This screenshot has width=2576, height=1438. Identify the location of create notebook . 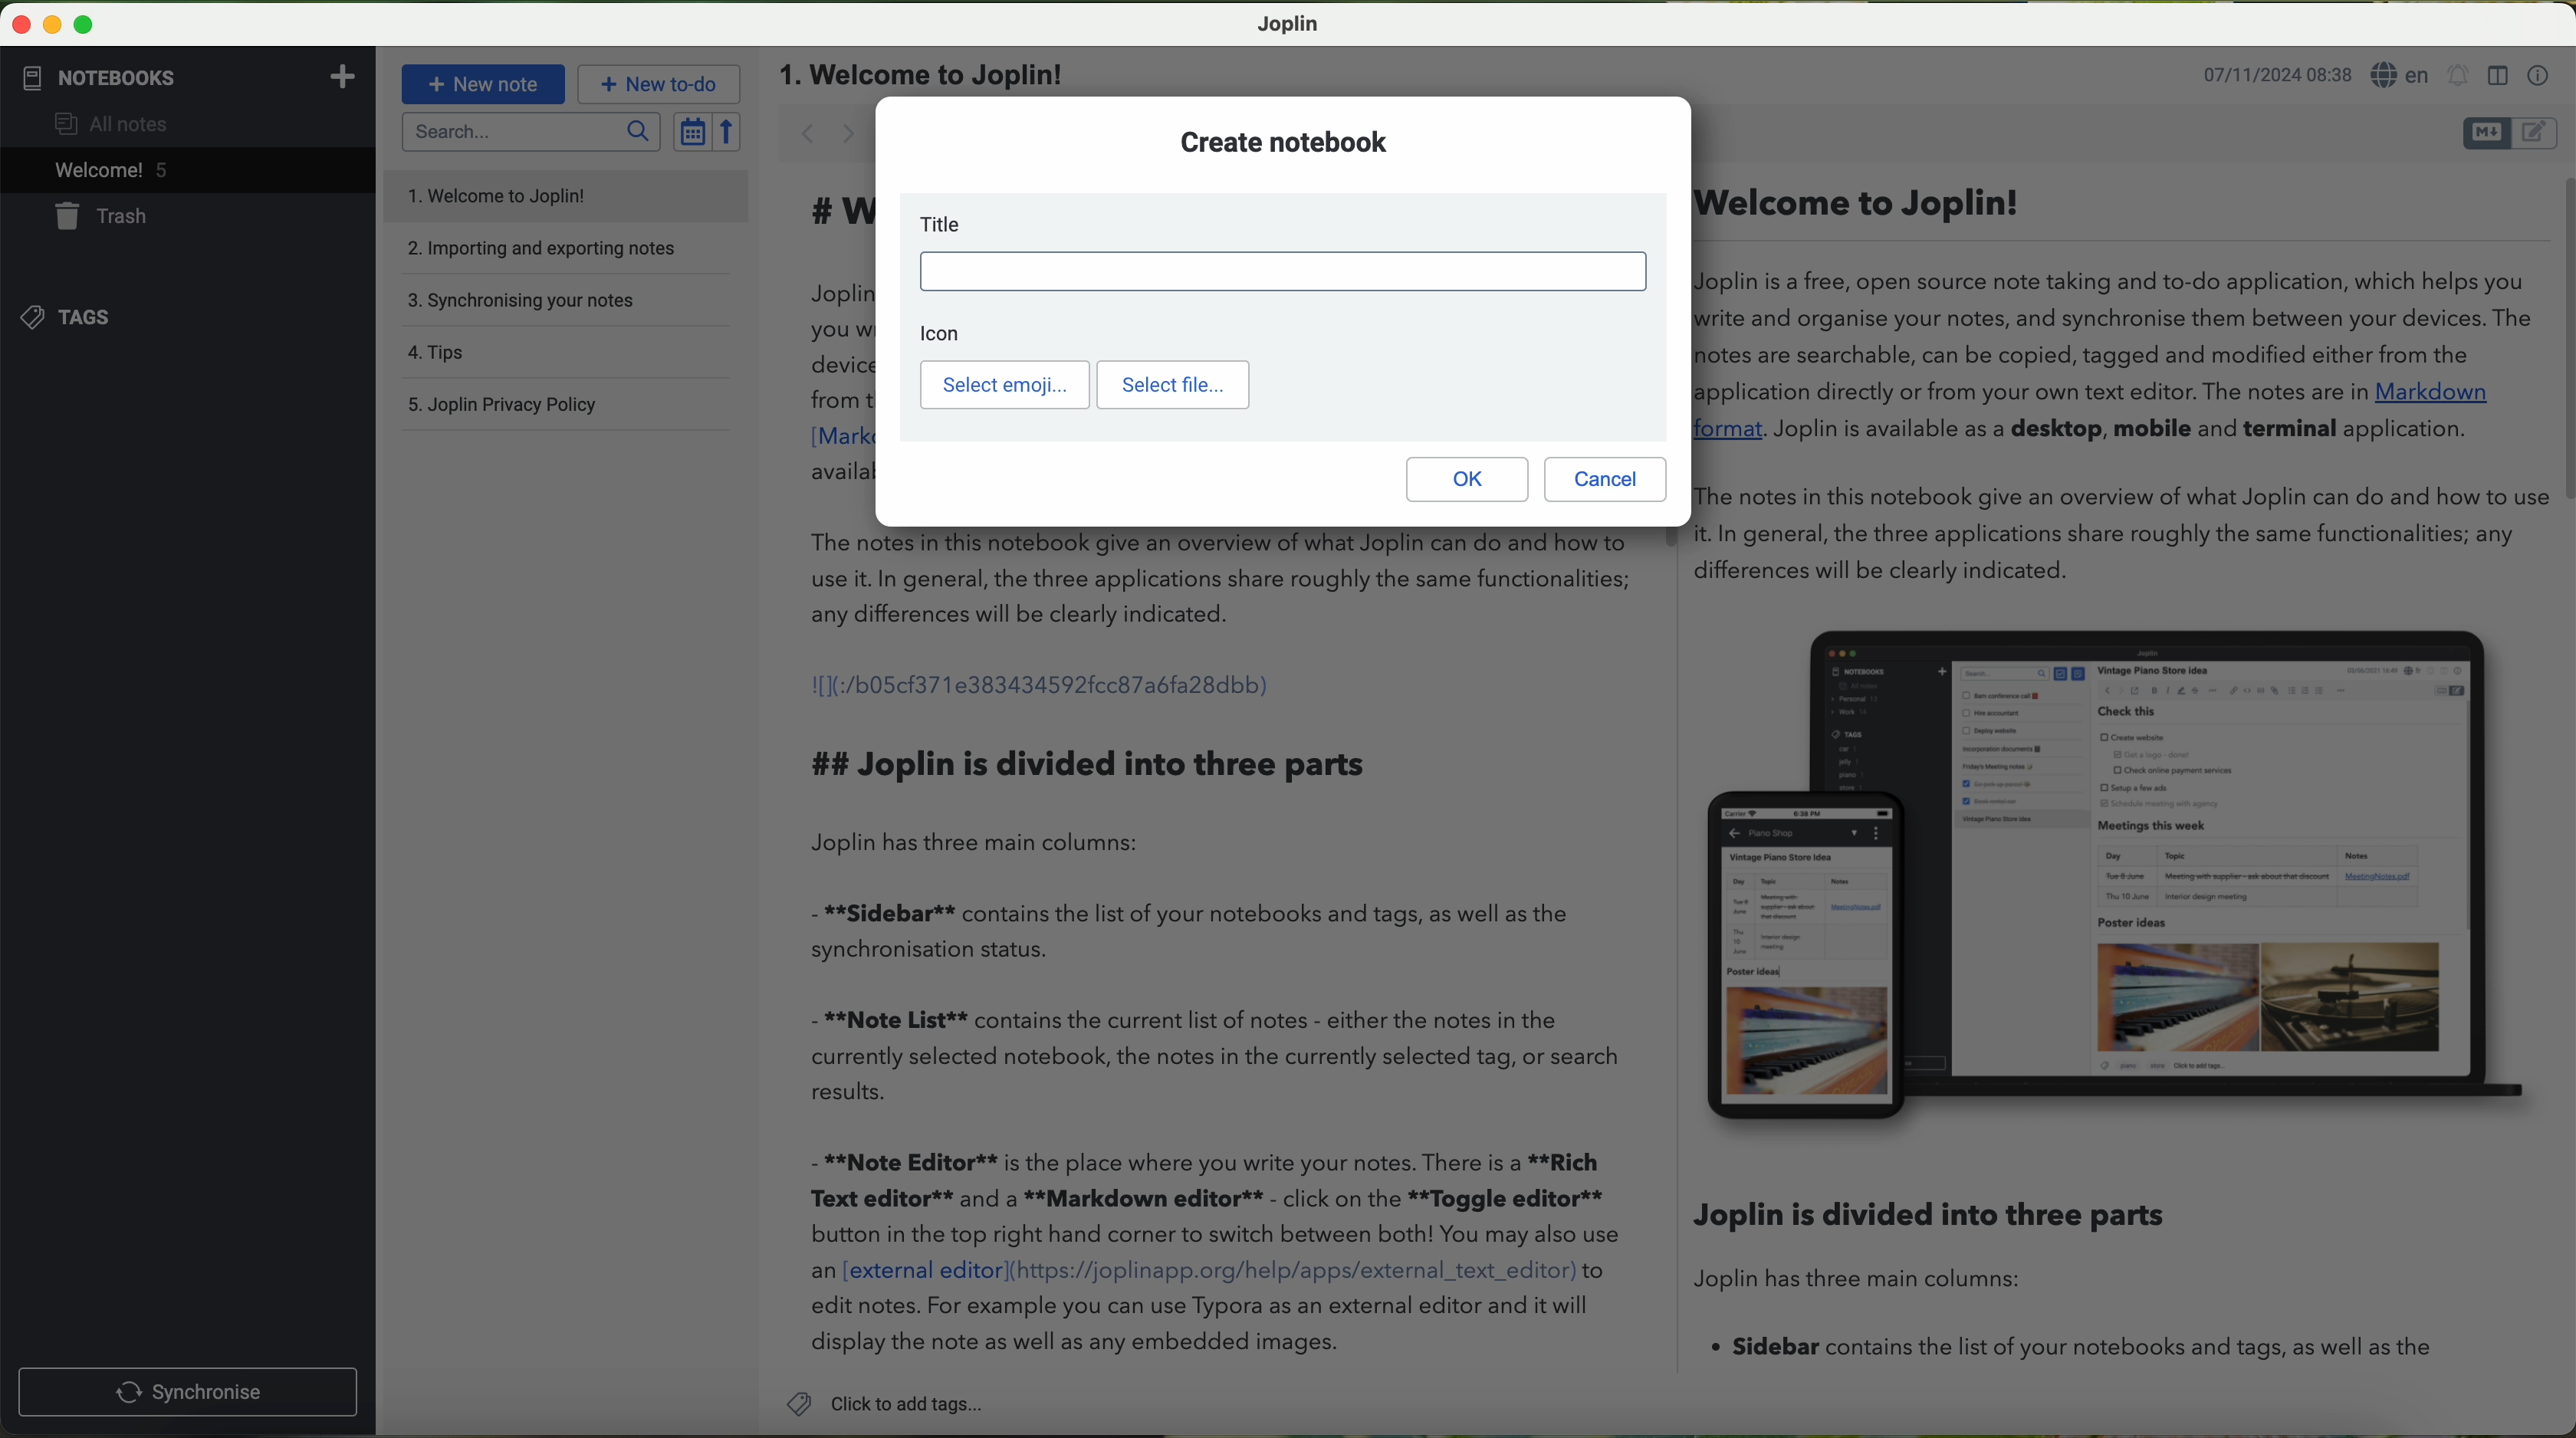
(1281, 142).